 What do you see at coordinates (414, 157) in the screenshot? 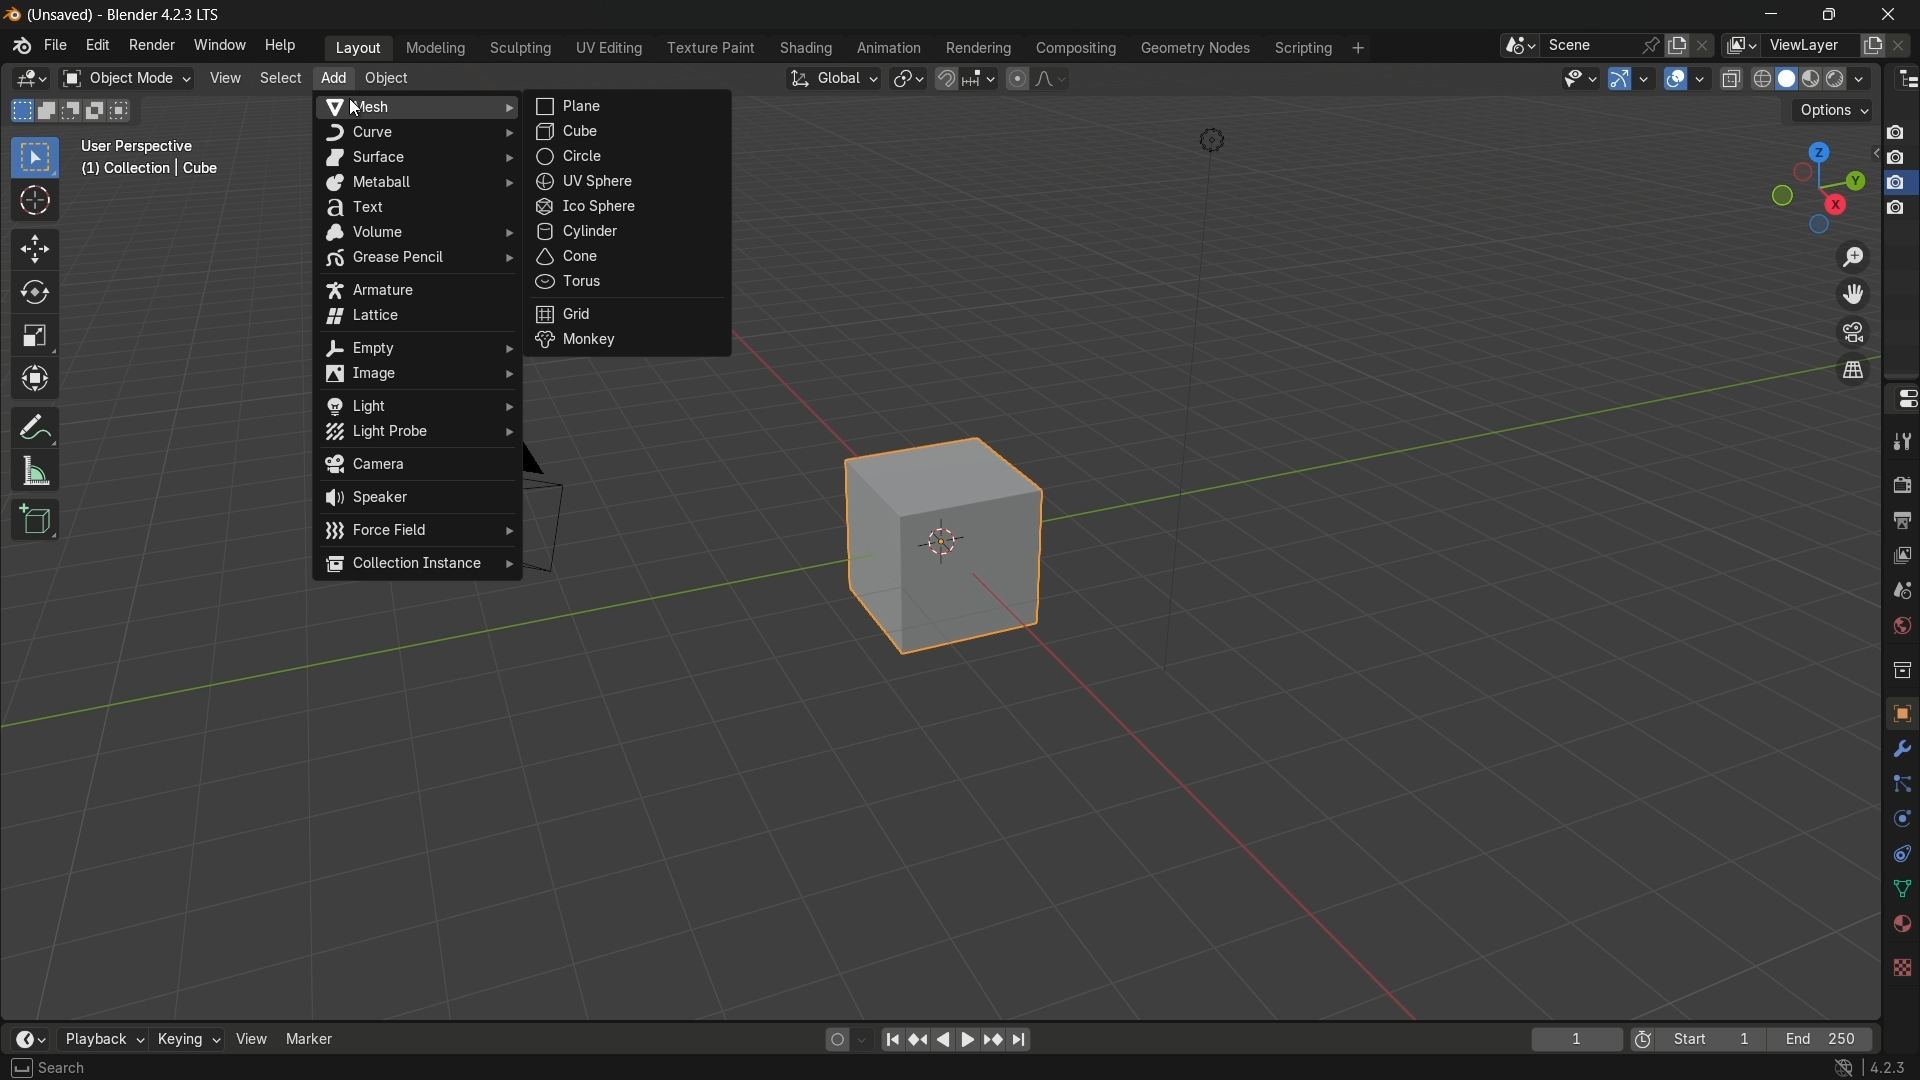
I see `surface` at bounding box center [414, 157].